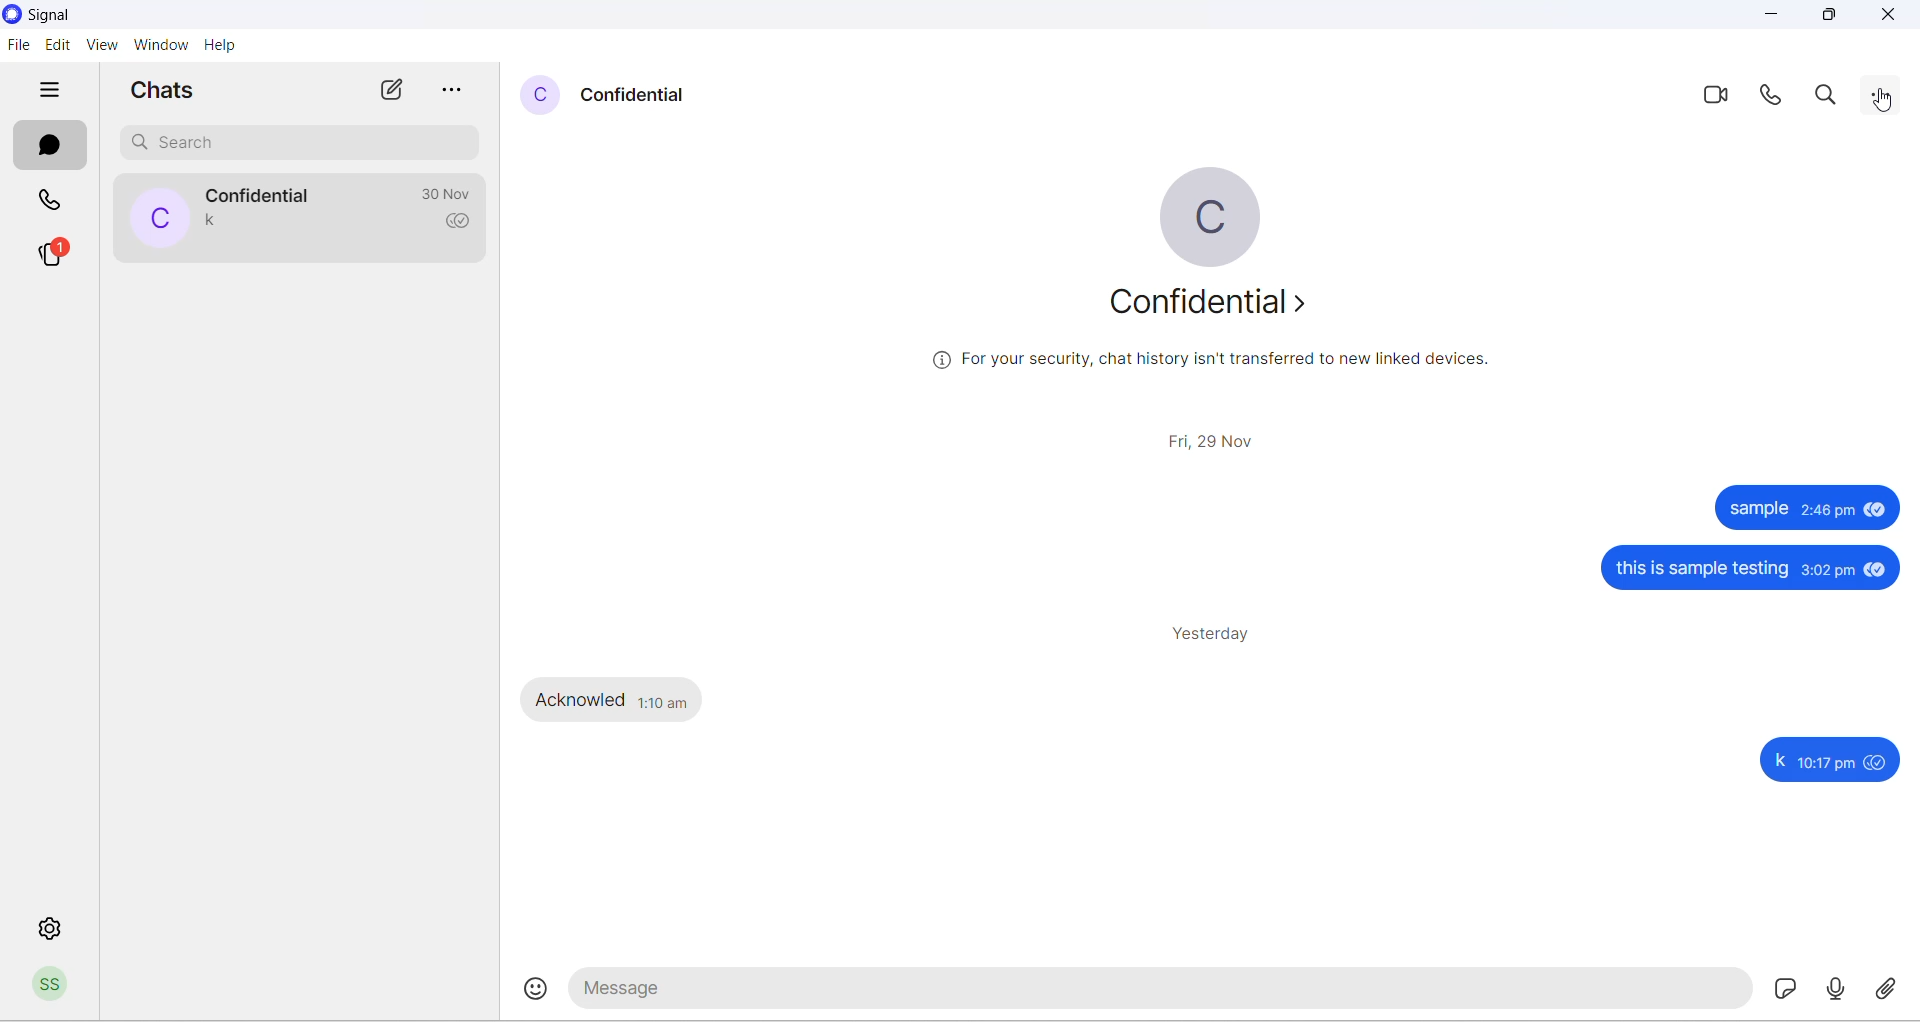 This screenshot has width=1920, height=1022. What do you see at coordinates (1220, 369) in the screenshot?
I see `security related text` at bounding box center [1220, 369].